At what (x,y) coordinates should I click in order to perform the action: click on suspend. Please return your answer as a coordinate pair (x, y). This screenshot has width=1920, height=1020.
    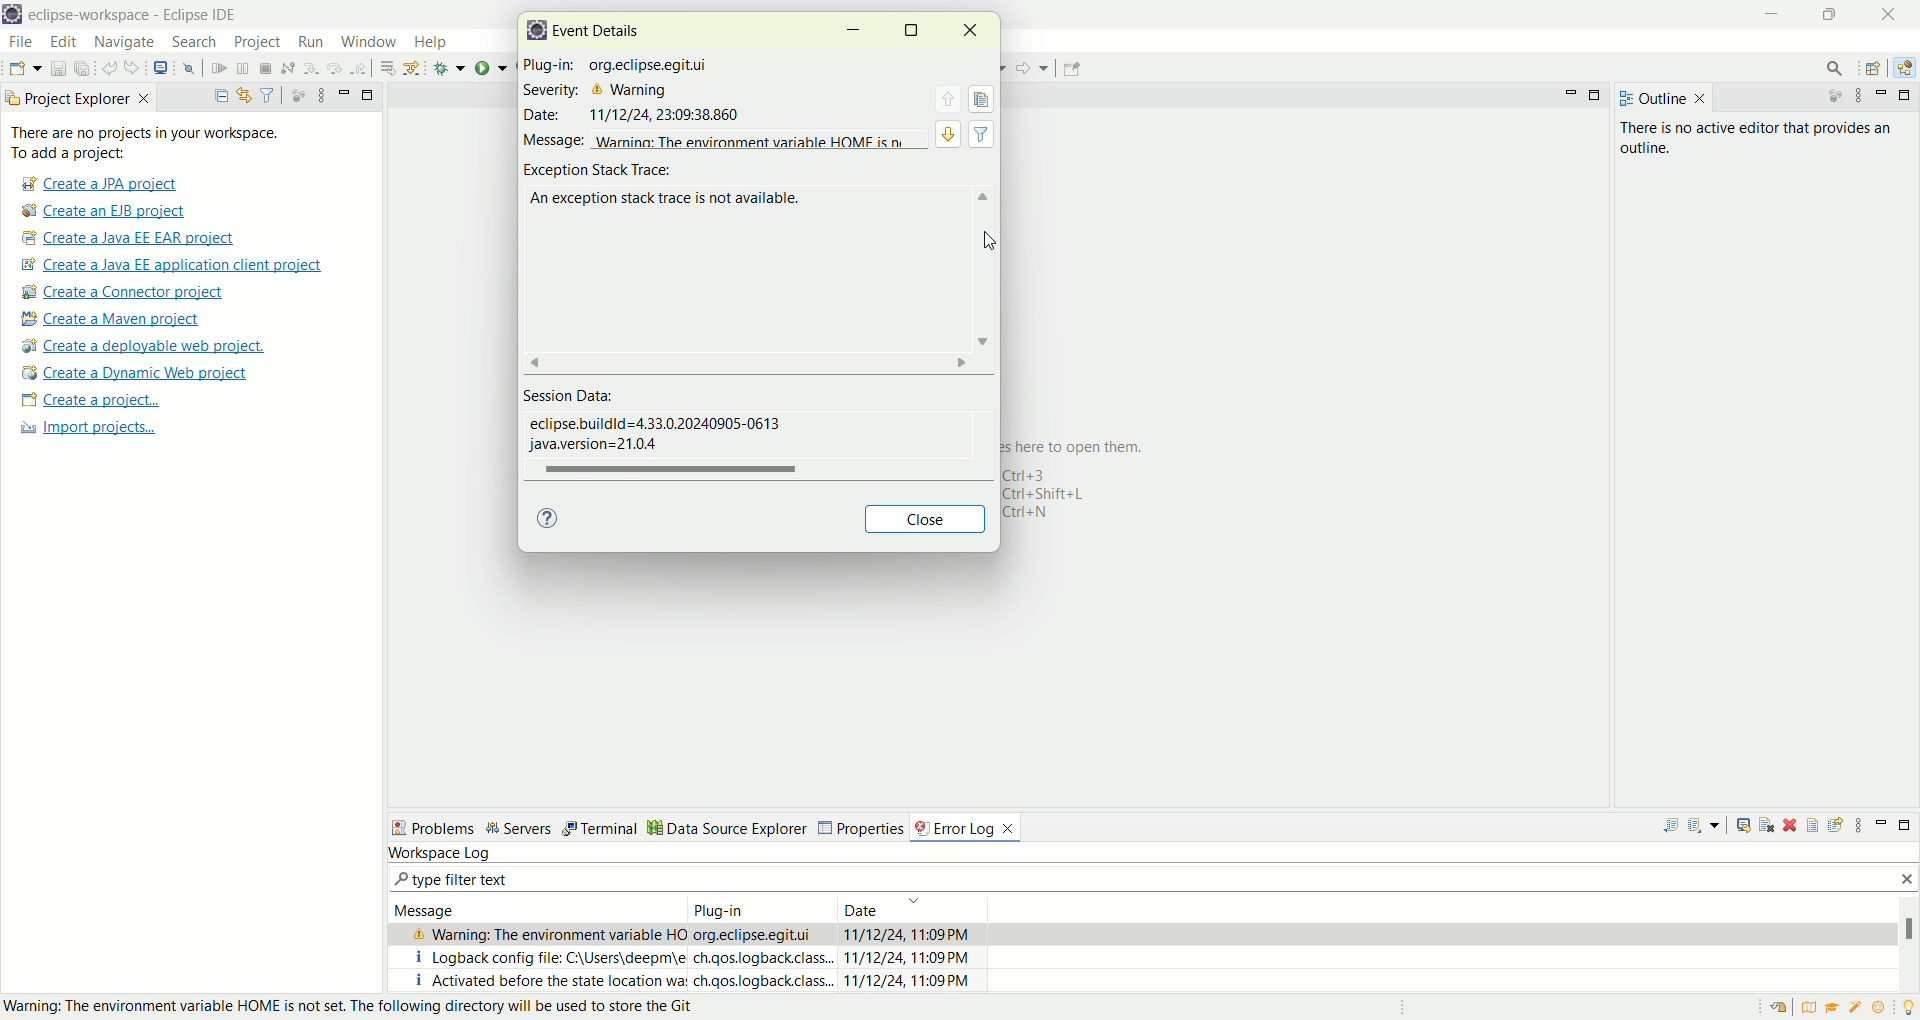
    Looking at the image, I should click on (244, 67).